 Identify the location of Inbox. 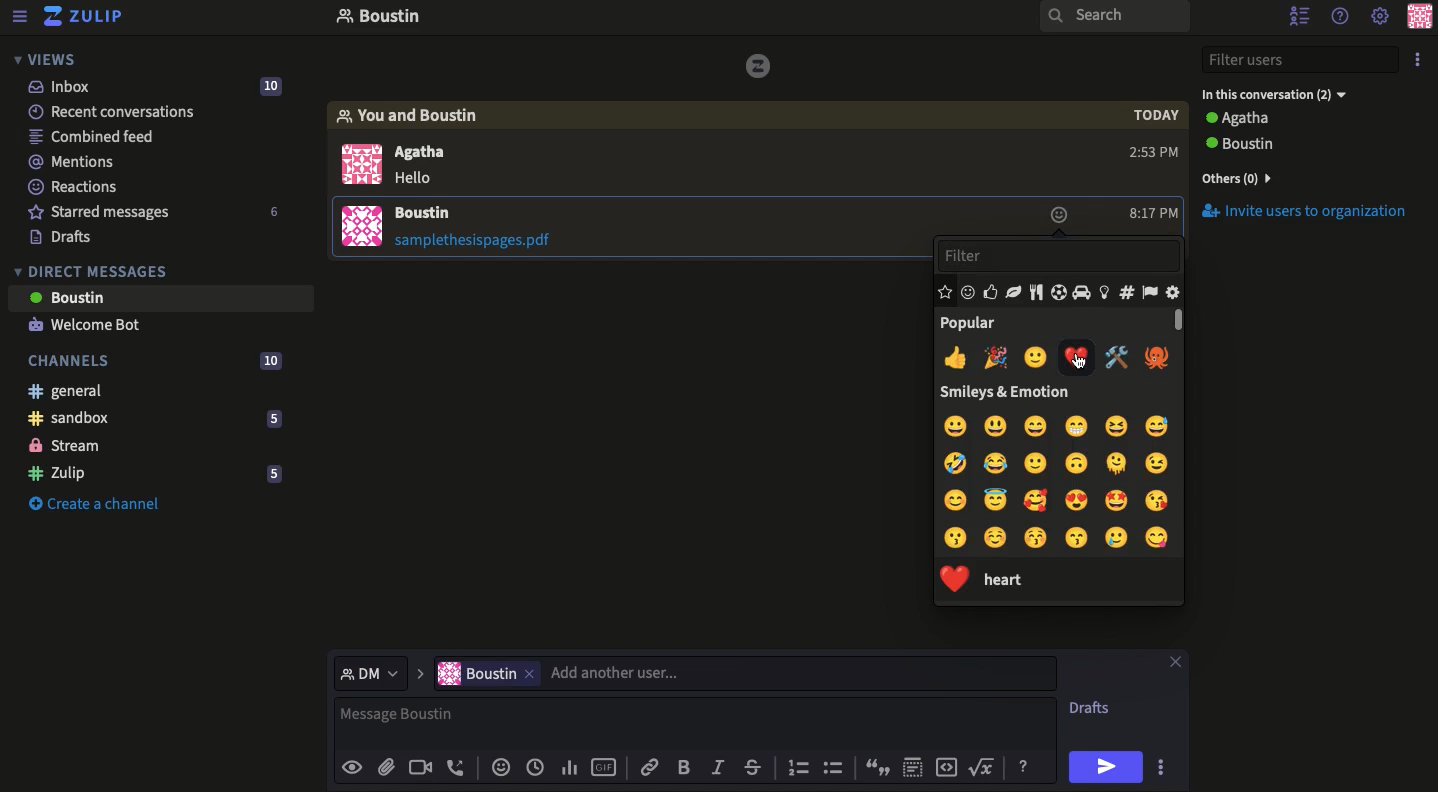
(564, 18).